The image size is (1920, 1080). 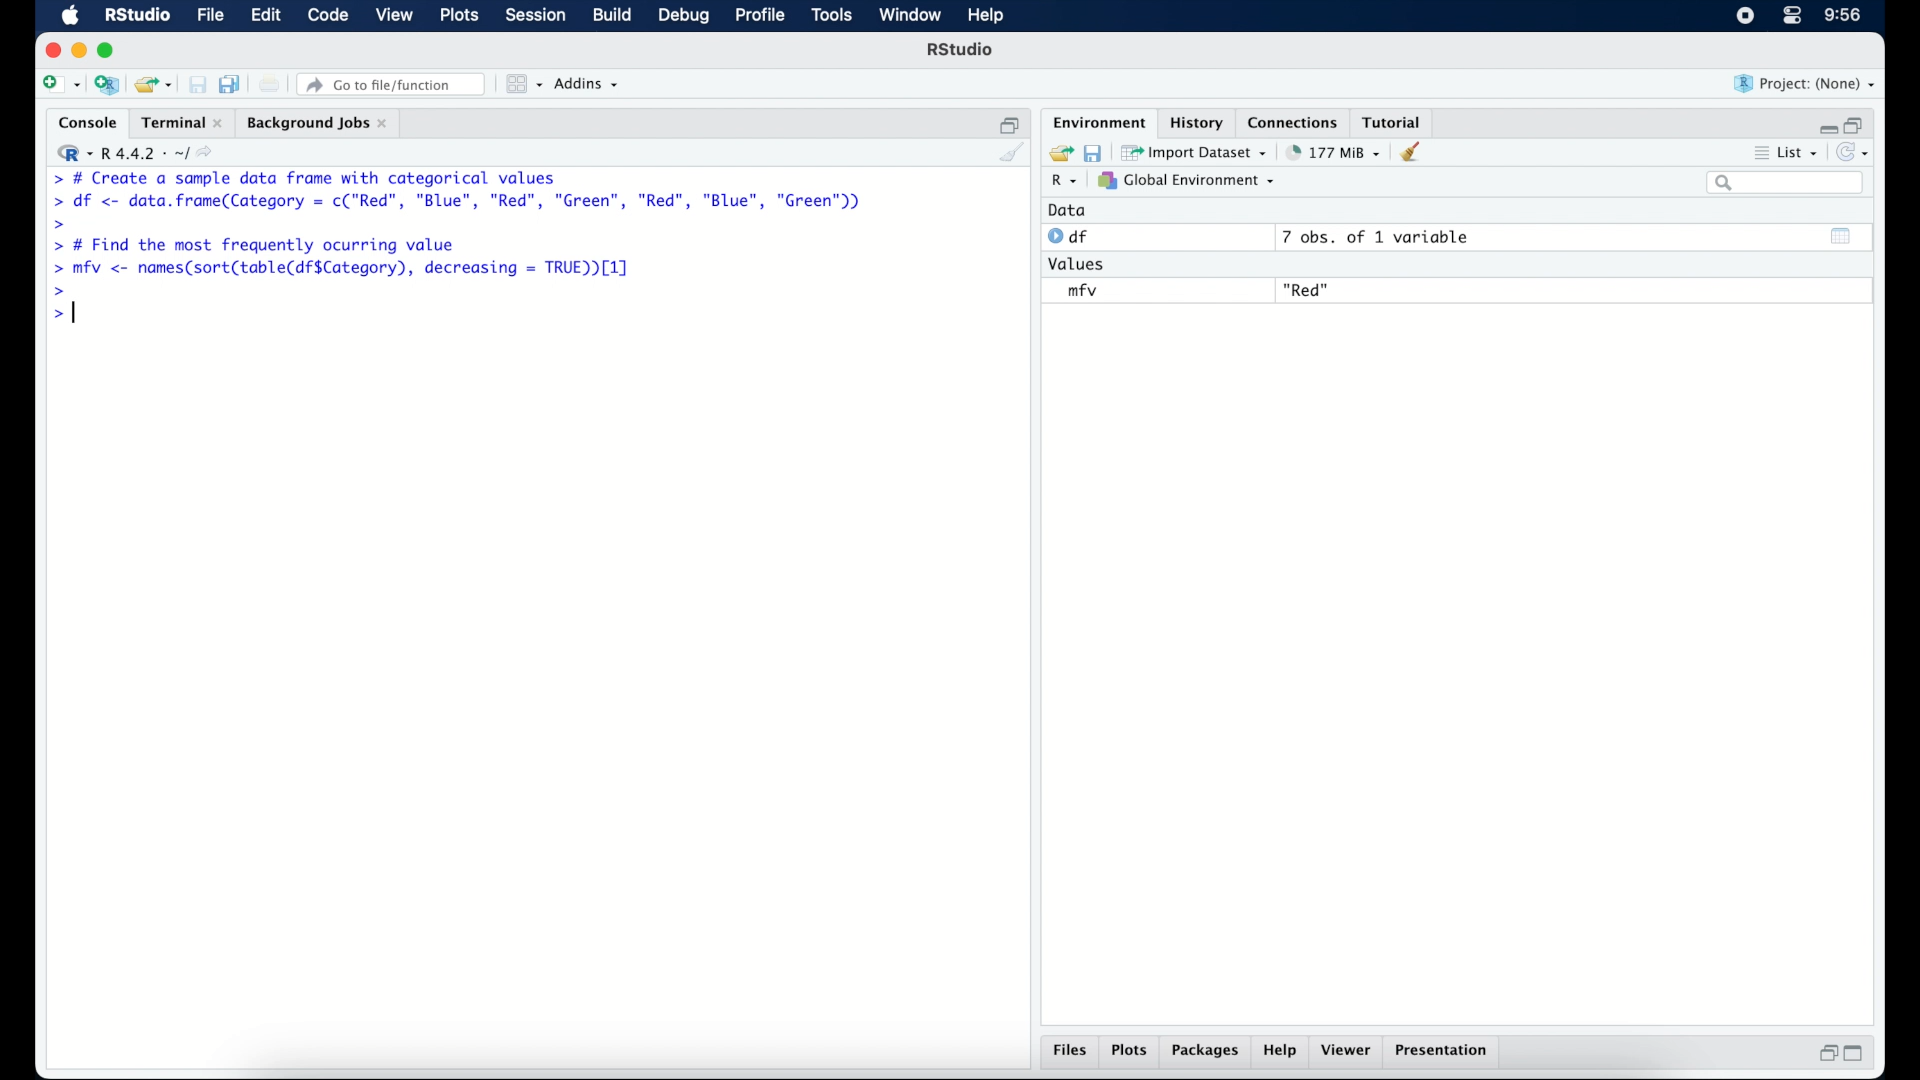 What do you see at coordinates (266, 246) in the screenshot?
I see `> # Find the most frequently ocurring value|` at bounding box center [266, 246].